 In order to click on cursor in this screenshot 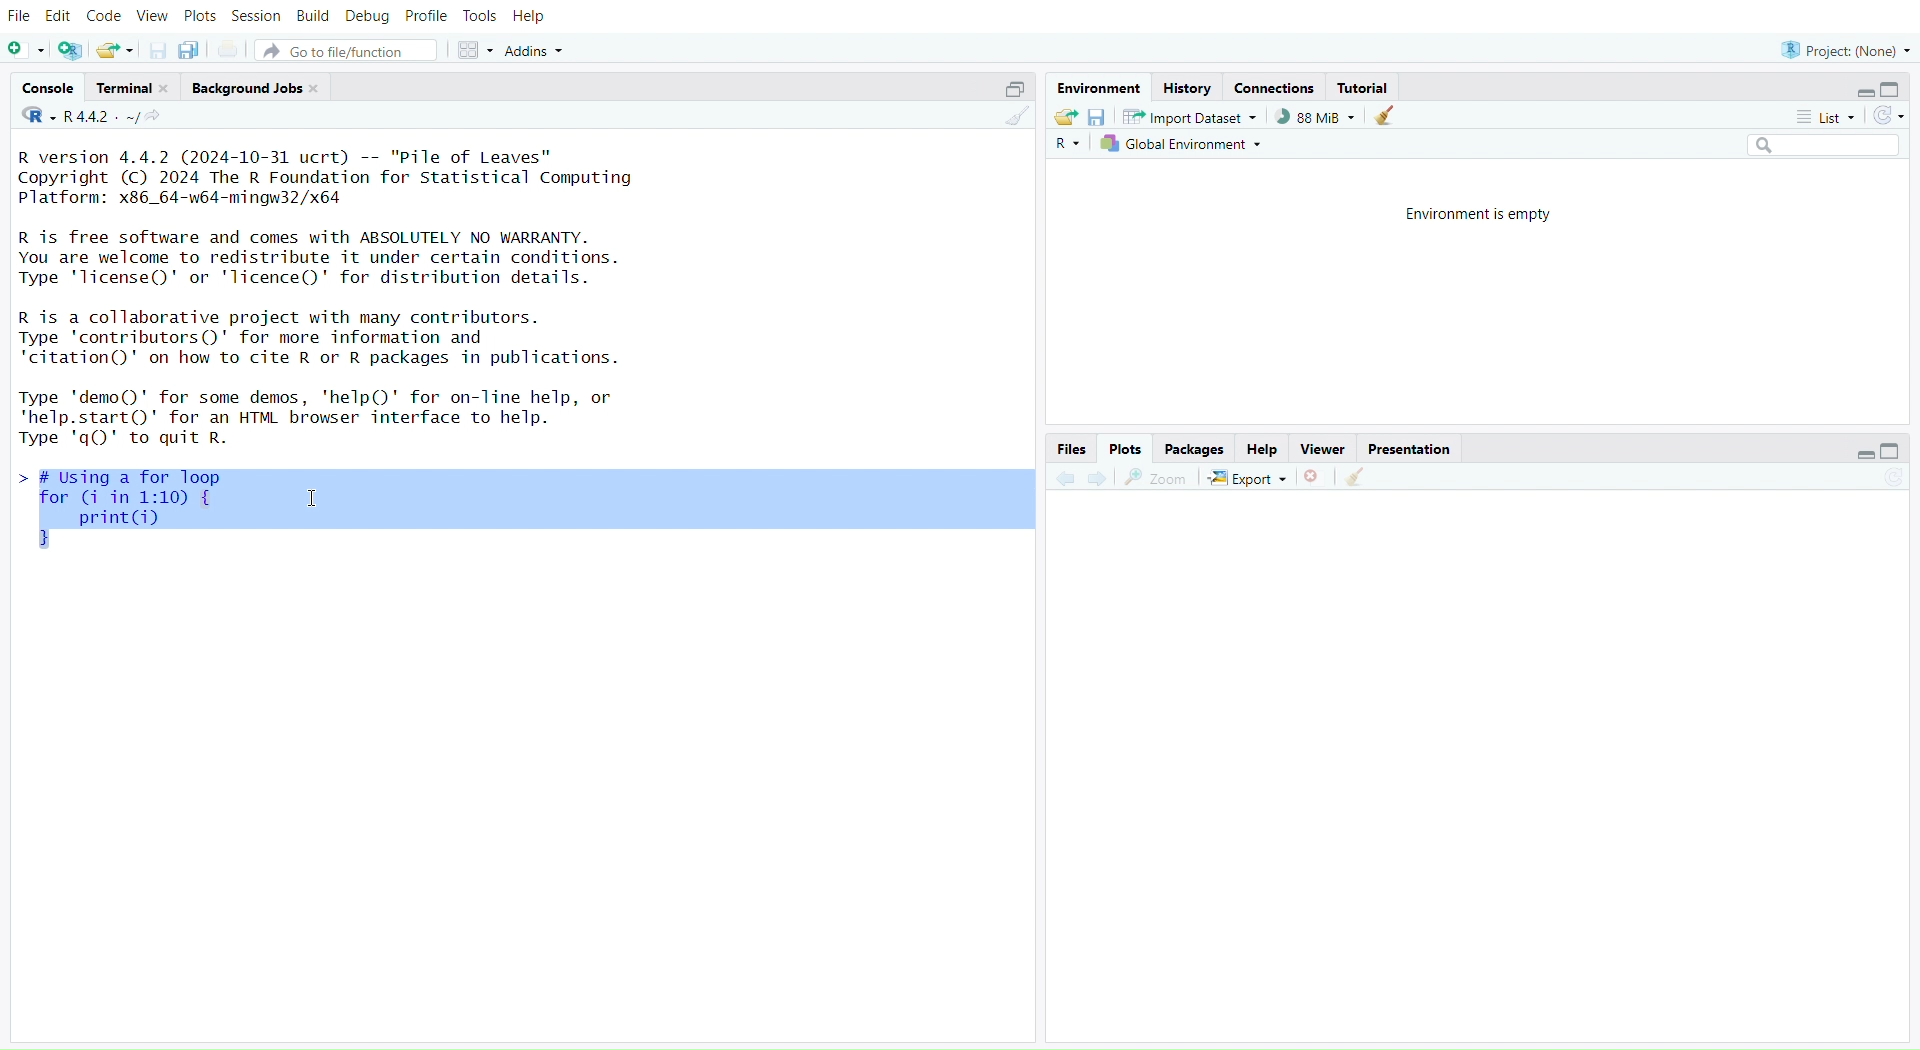, I will do `click(311, 500)`.